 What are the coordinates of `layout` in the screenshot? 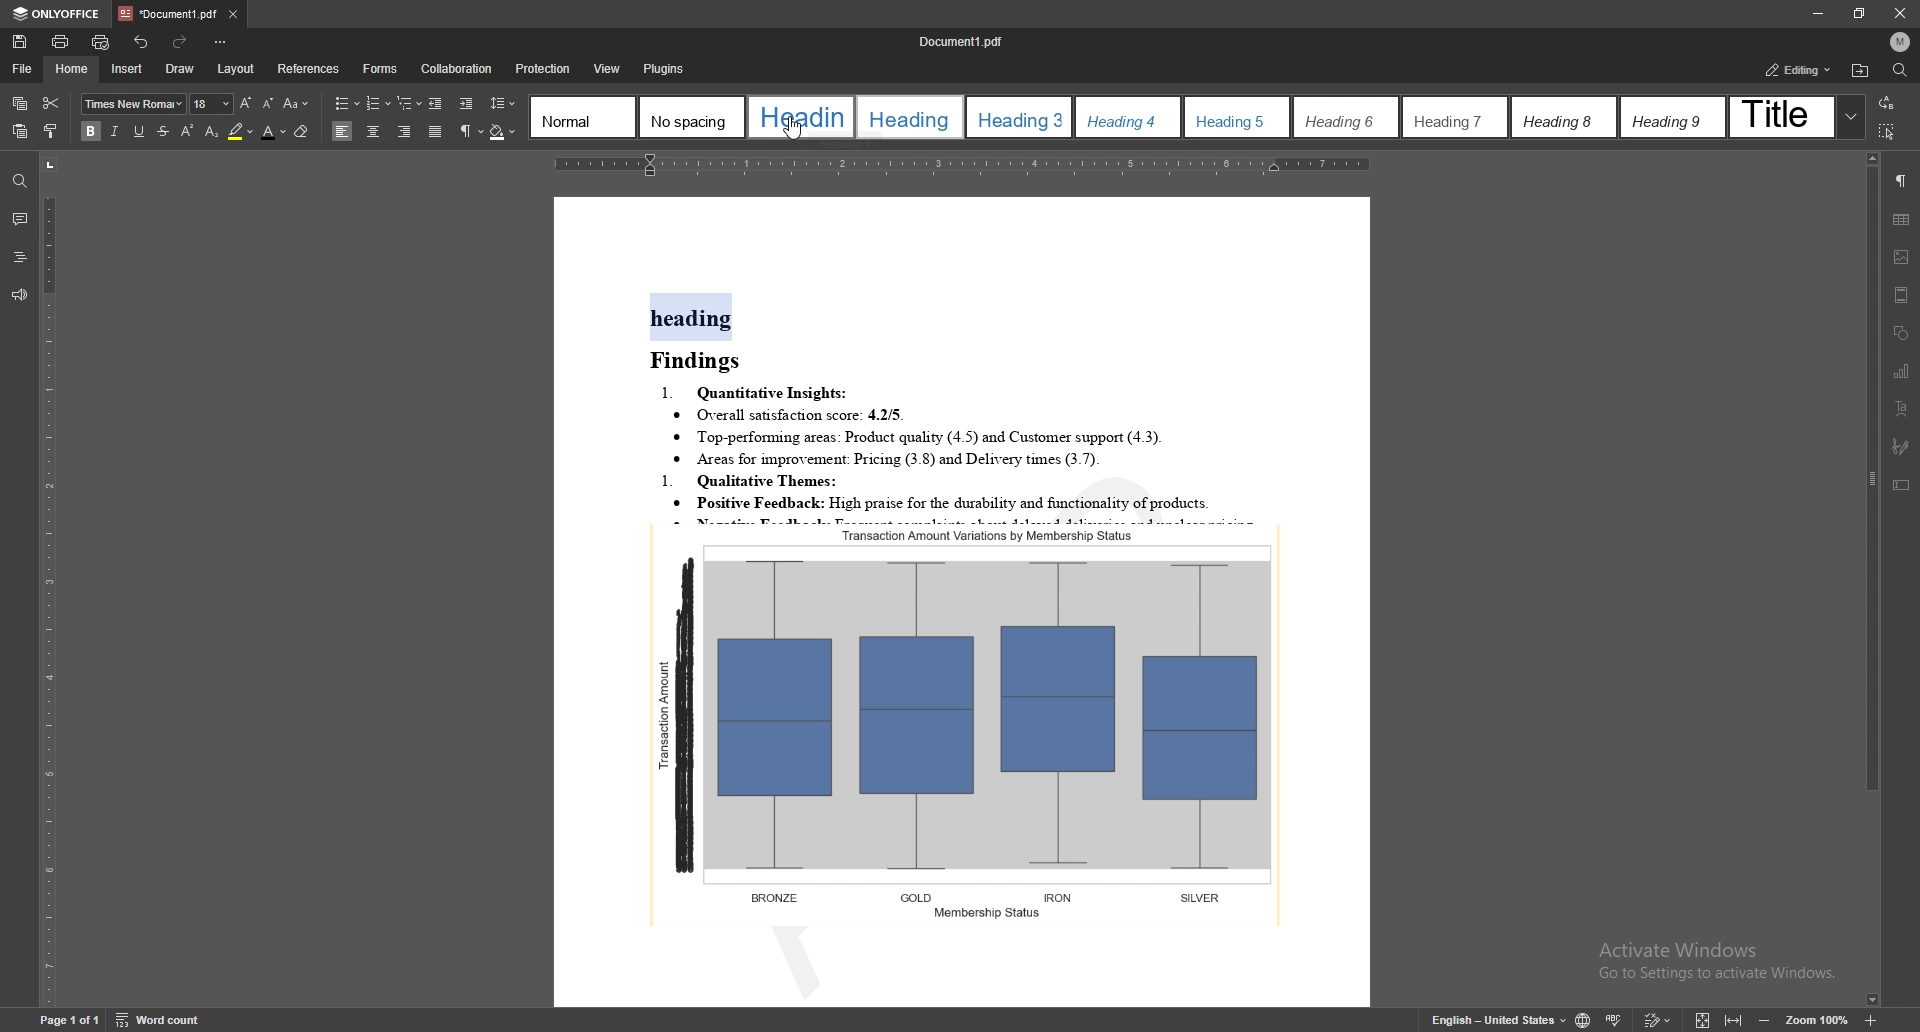 It's located at (237, 69).